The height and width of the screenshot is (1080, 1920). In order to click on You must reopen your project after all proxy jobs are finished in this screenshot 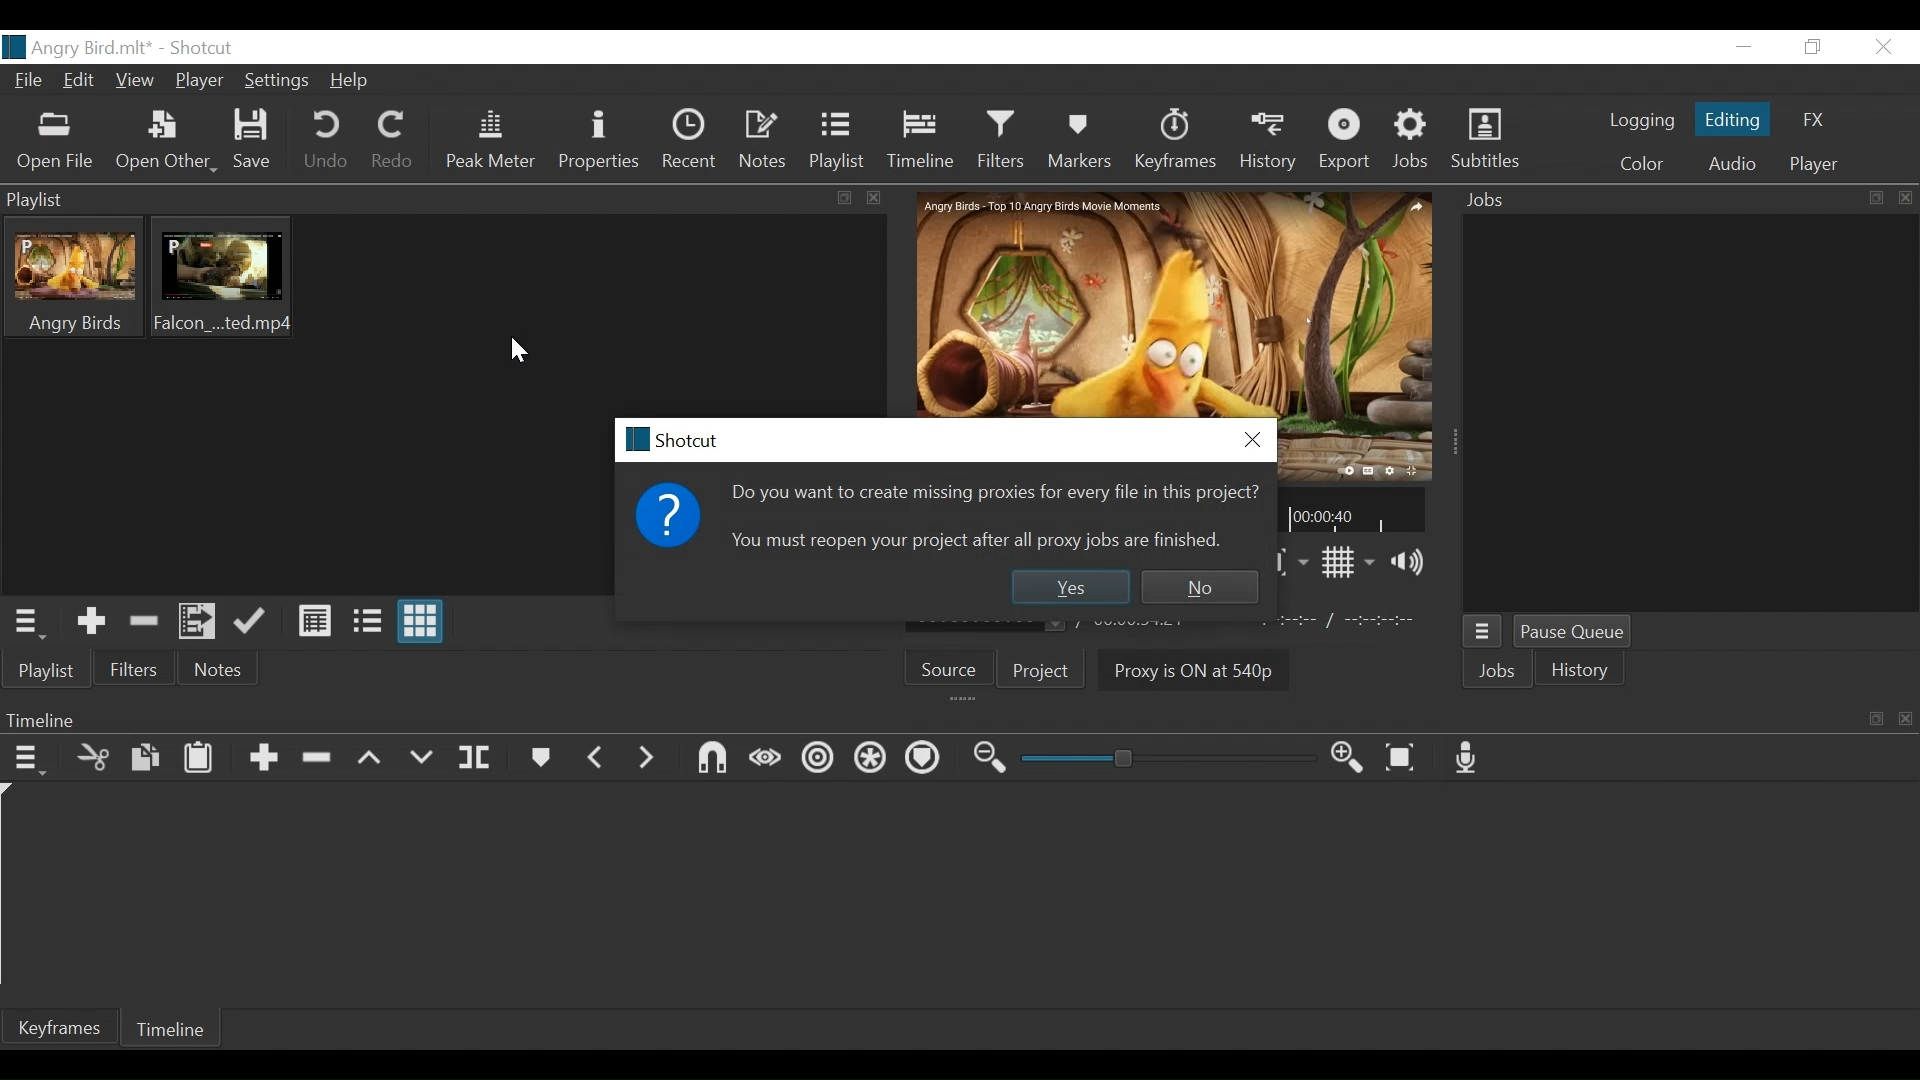, I will do `click(980, 538)`.